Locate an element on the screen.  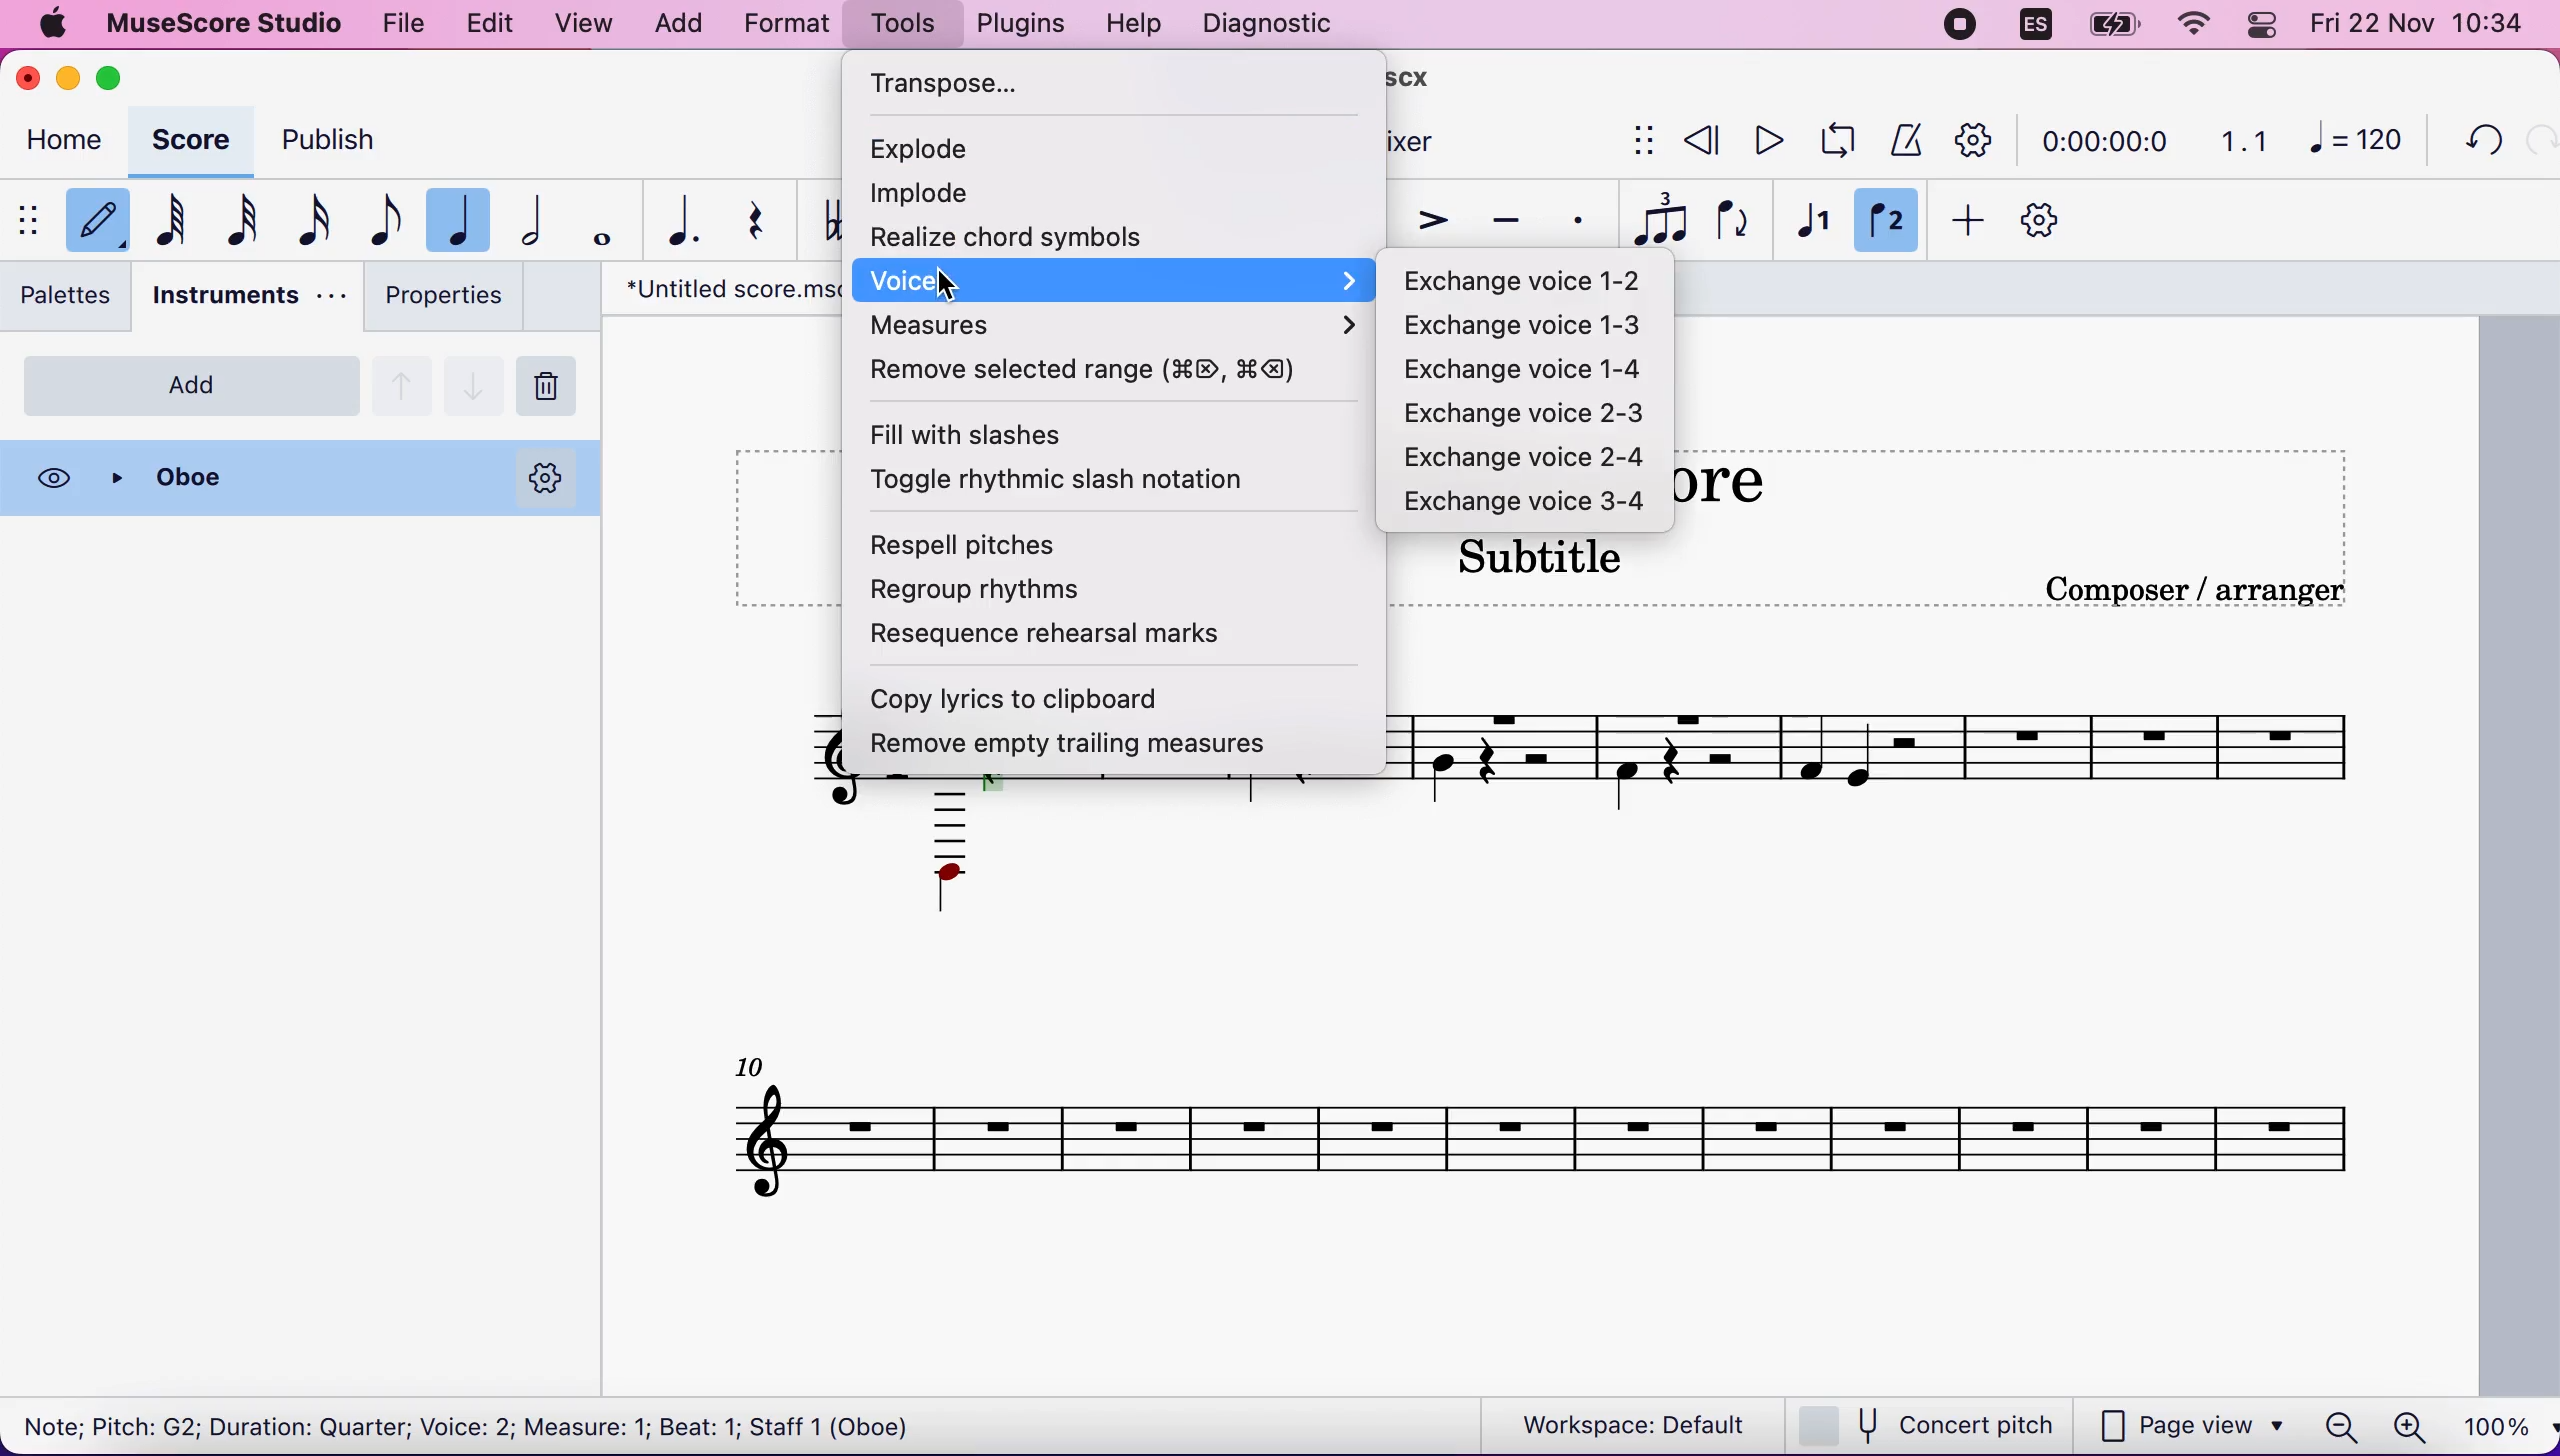
play is located at coordinates (1760, 144).